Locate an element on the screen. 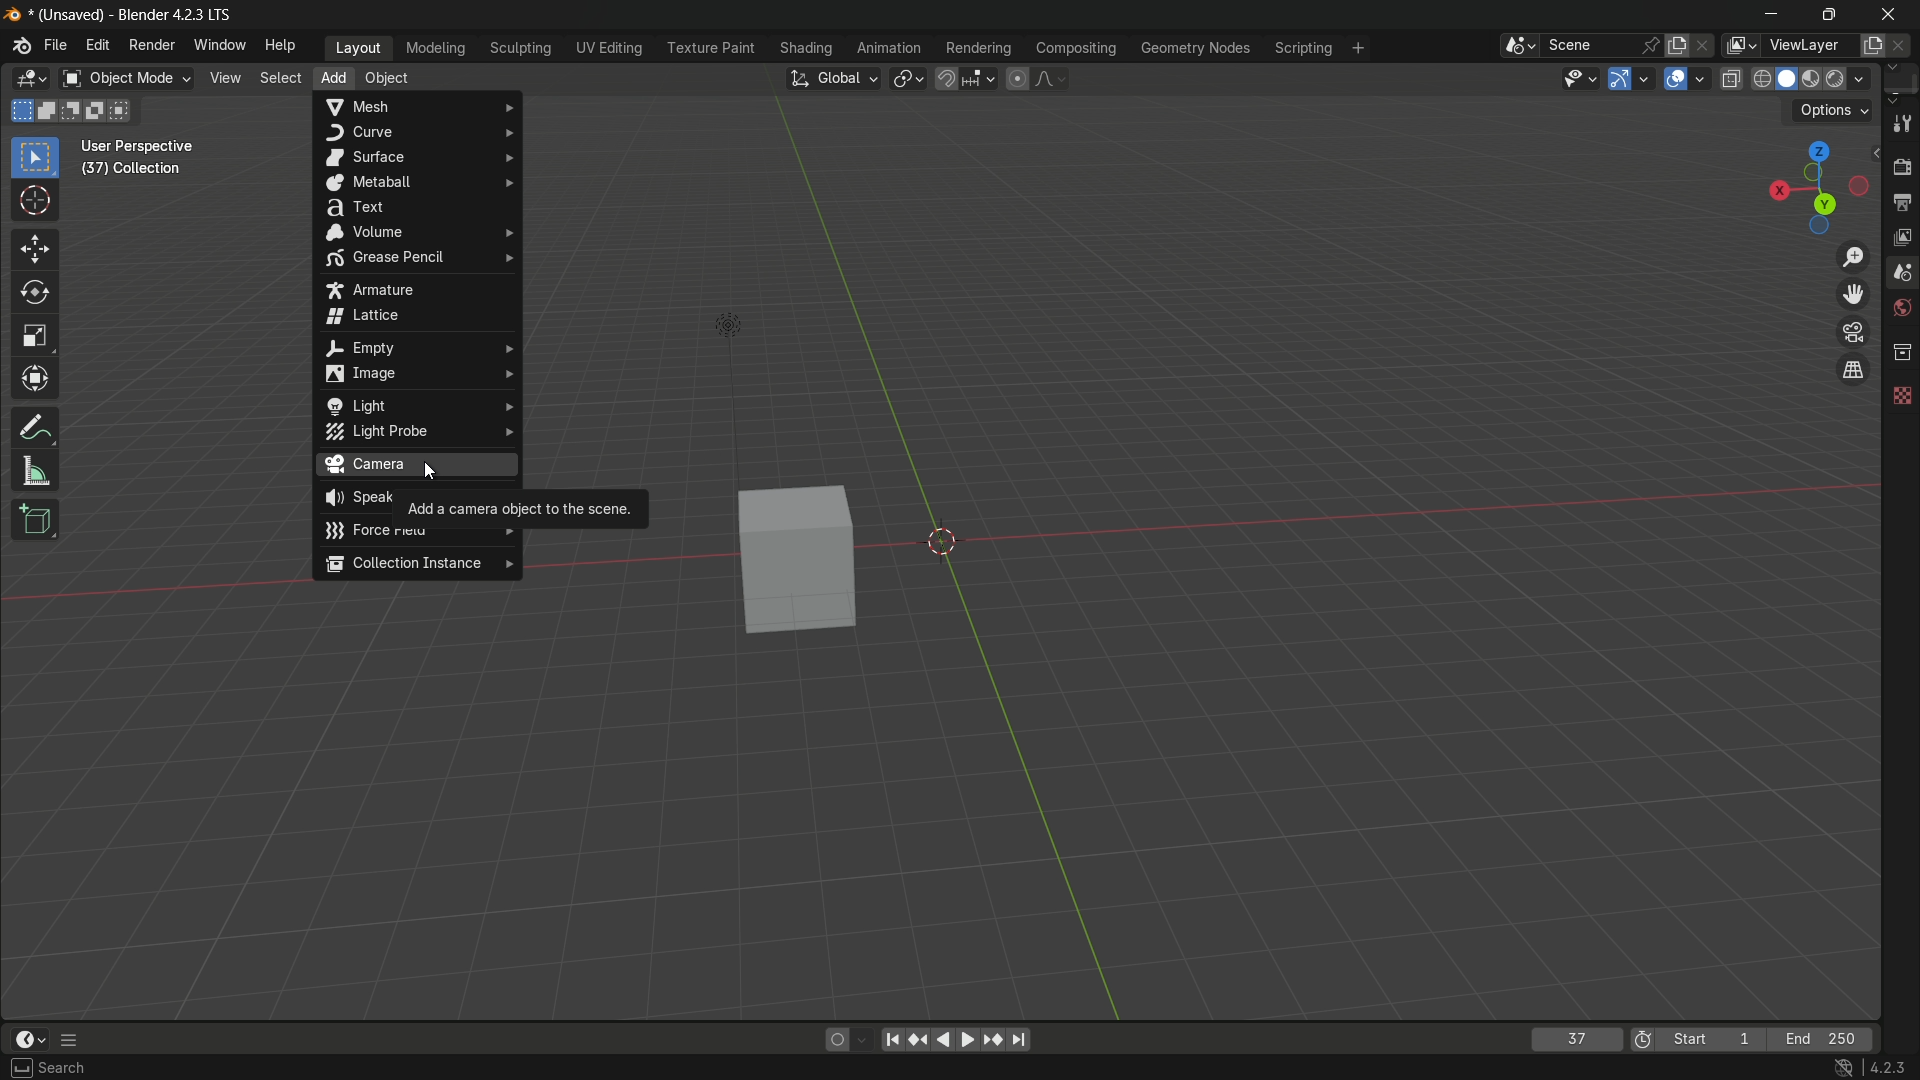 This screenshot has height=1080, width=1920. collections is located at coordinates (1901, 352).